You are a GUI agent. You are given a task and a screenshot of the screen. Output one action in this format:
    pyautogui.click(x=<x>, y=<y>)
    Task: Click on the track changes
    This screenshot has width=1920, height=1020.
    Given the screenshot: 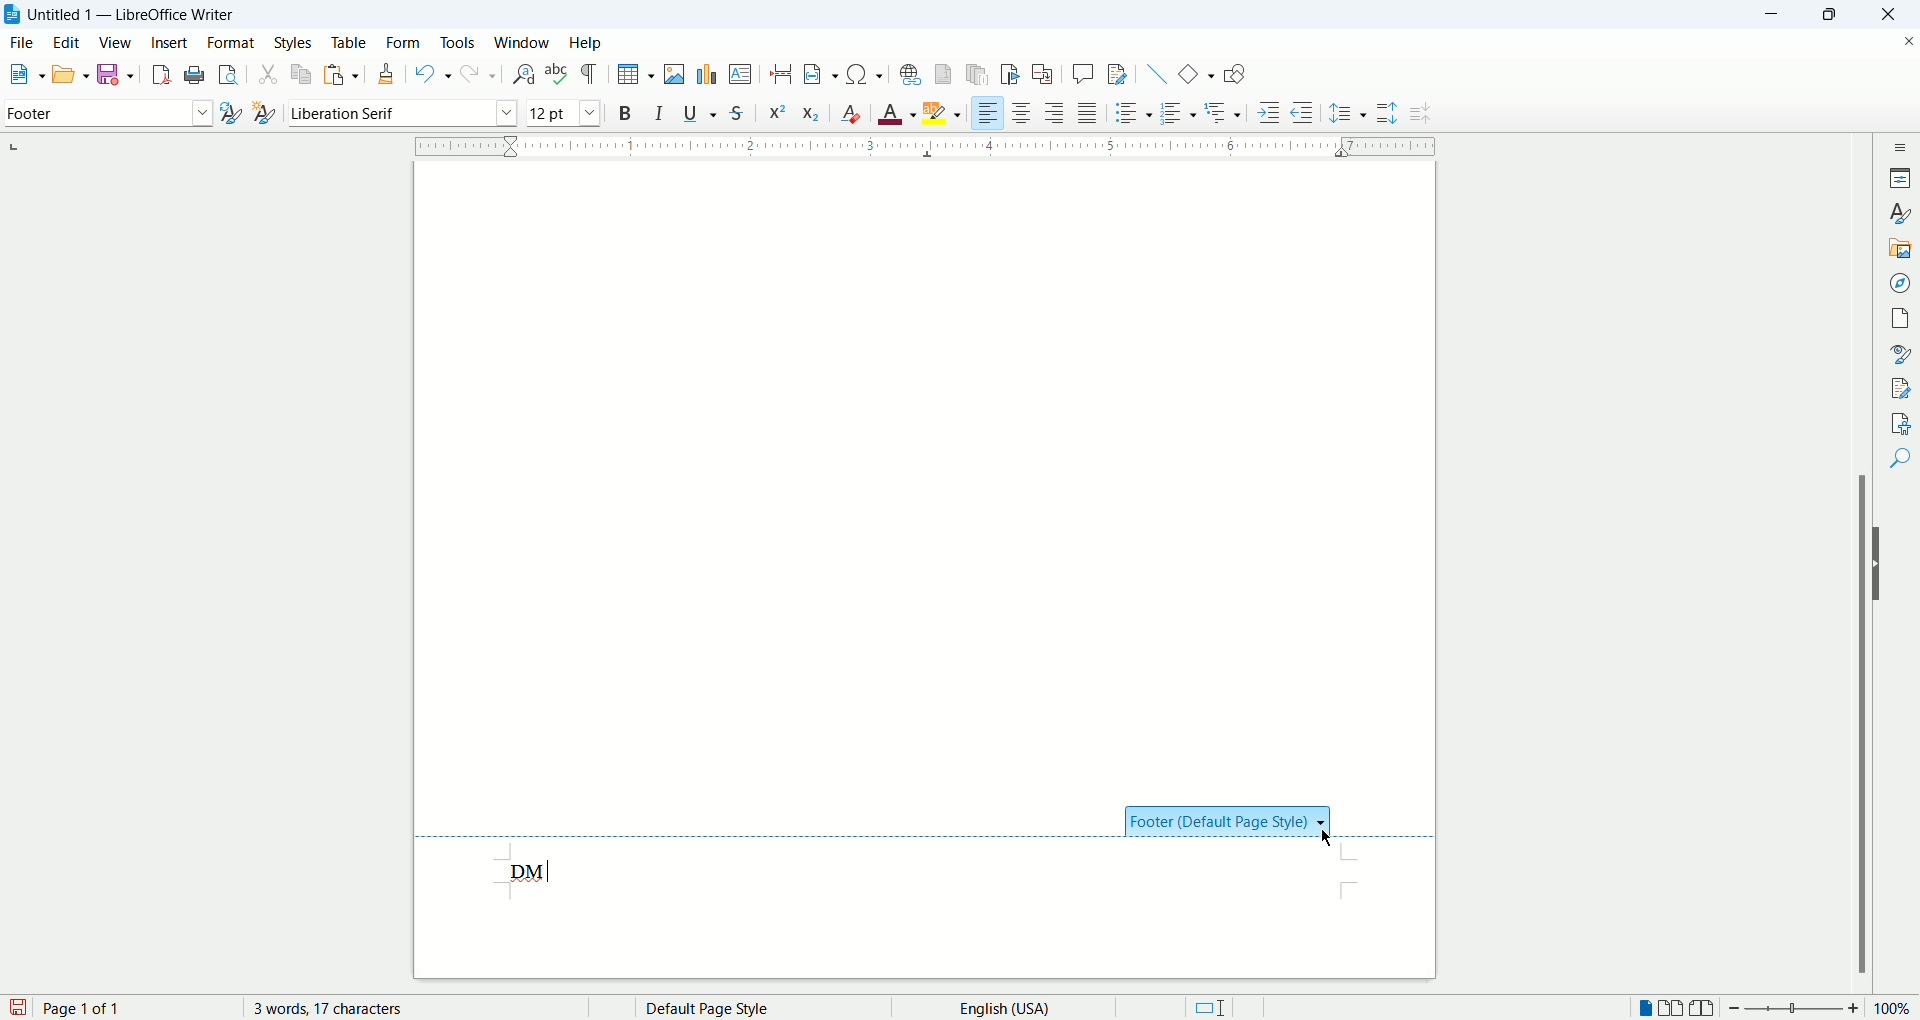 What is the action you would take?
    pyautogui.click(x=1117, y=75)
    